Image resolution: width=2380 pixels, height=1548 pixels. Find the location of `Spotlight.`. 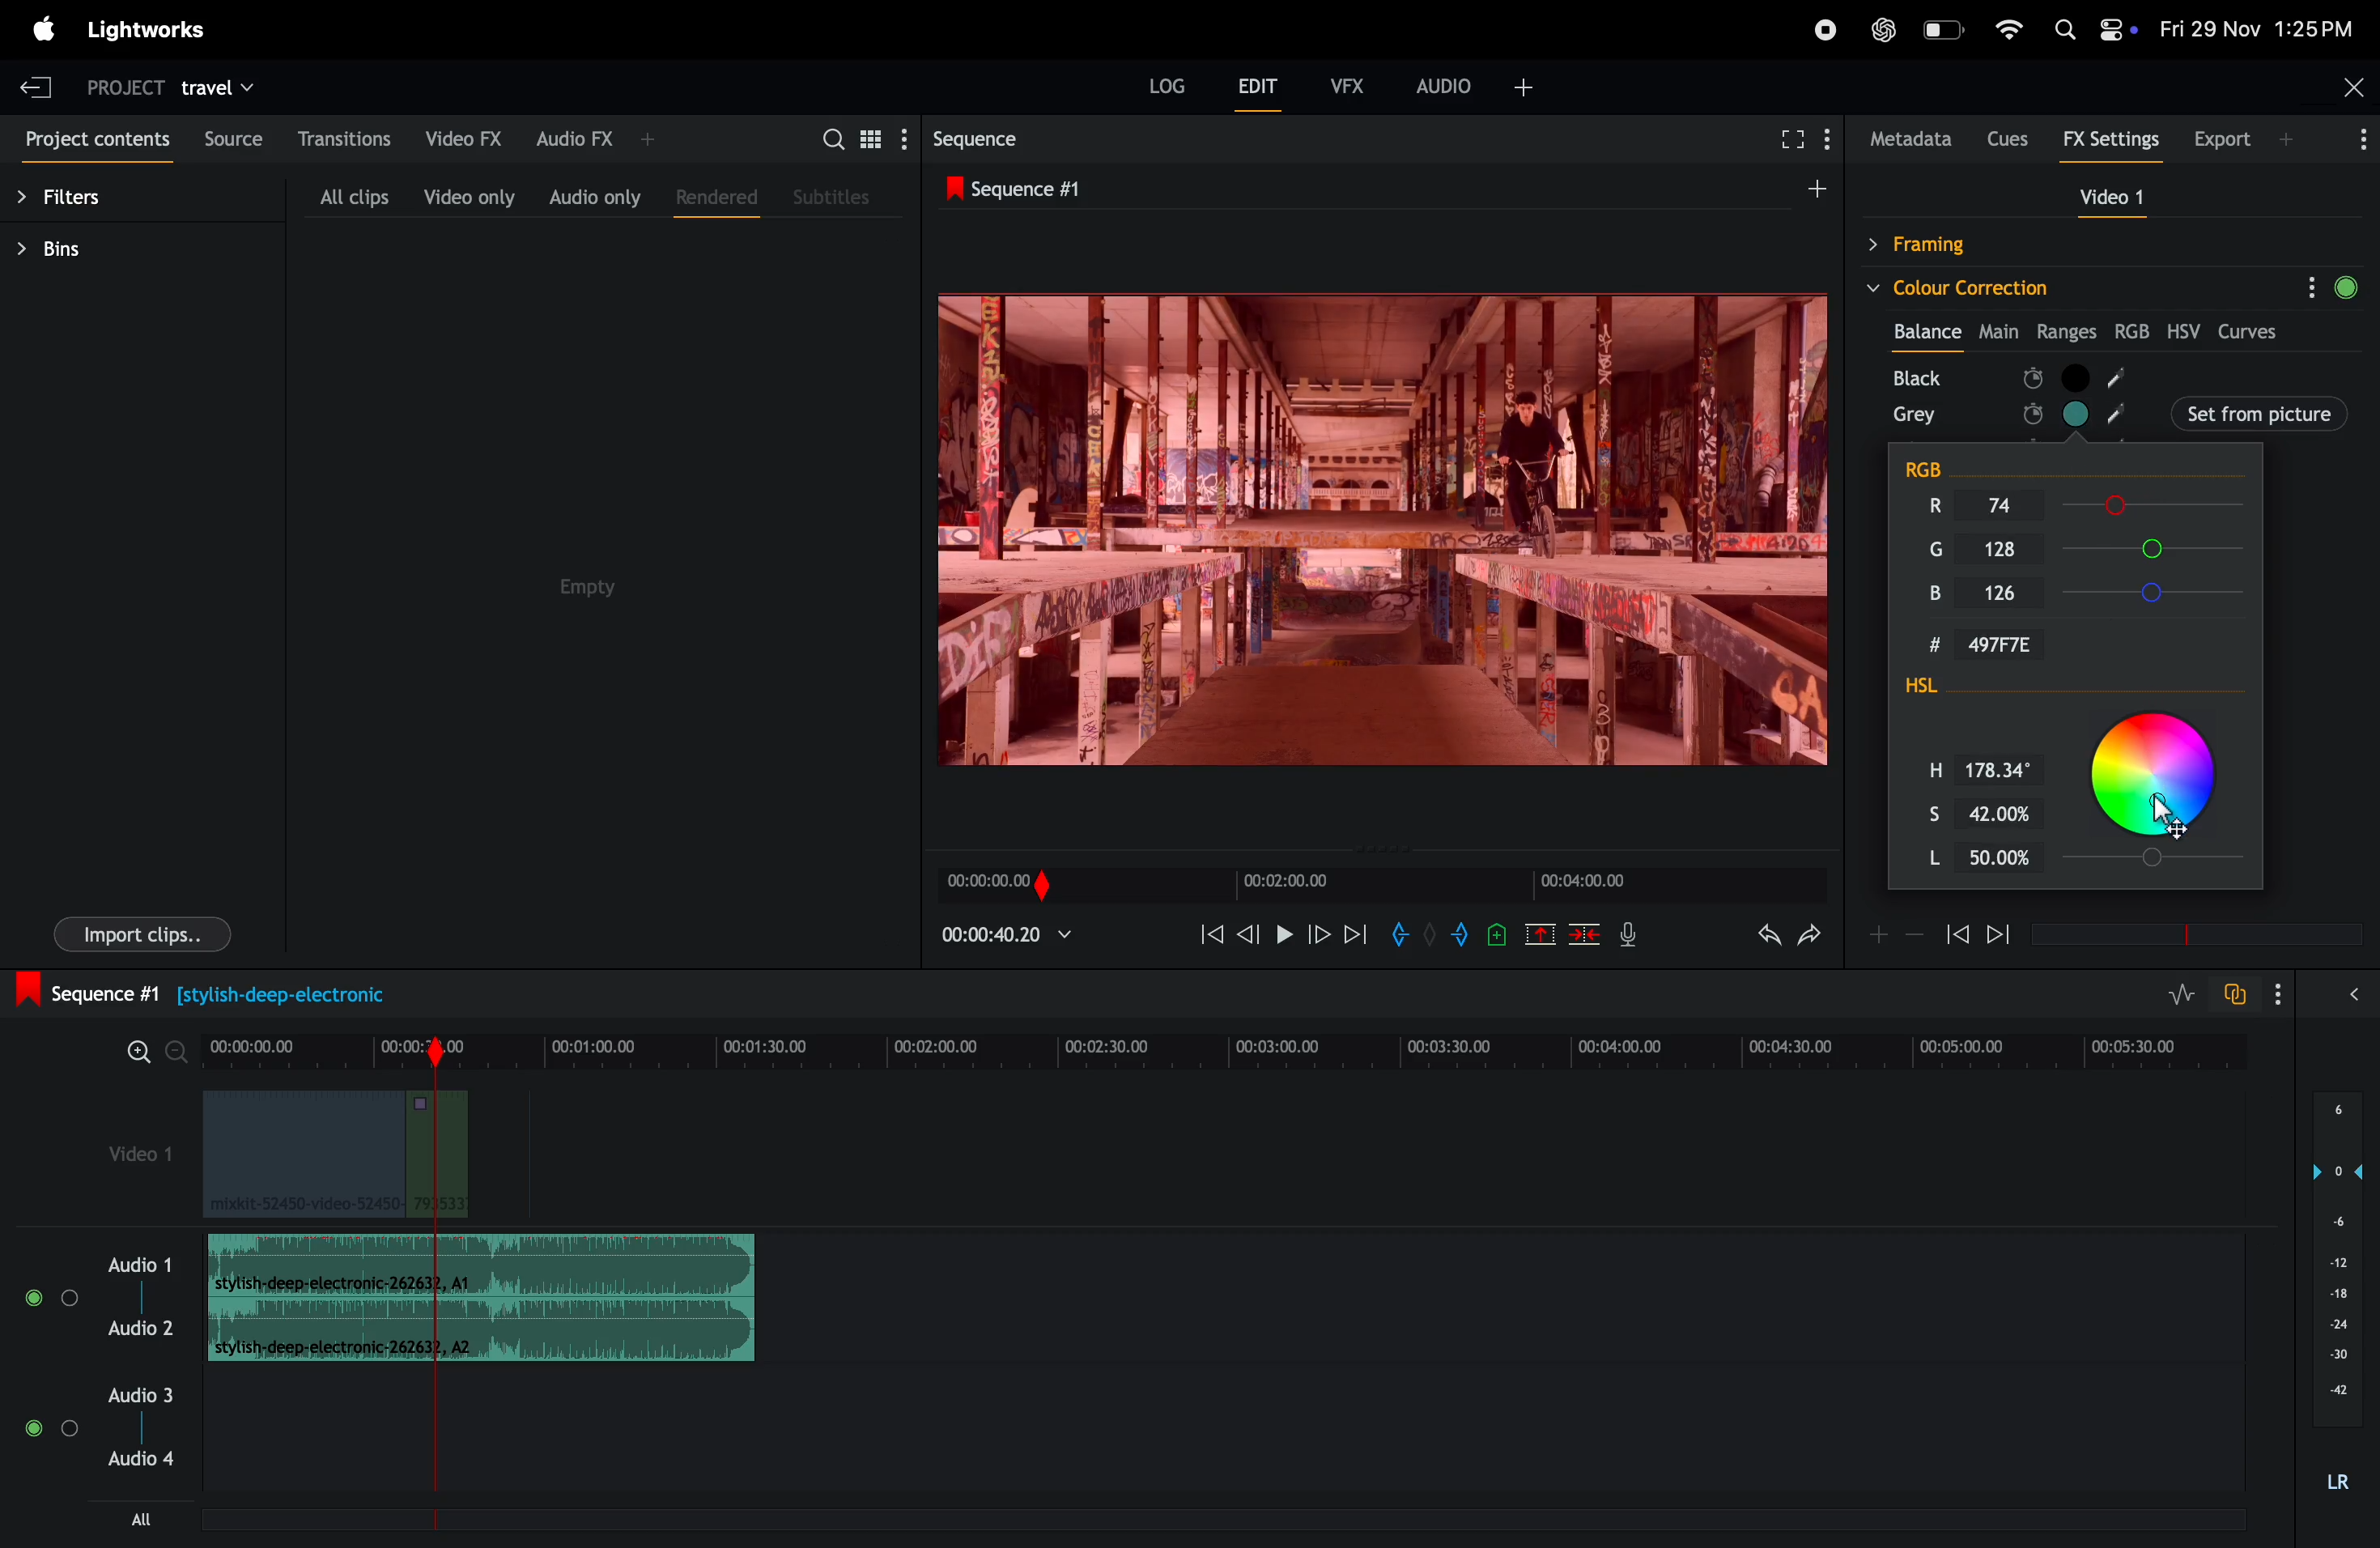

Spotlight. is located at coordinates (2067, 29).